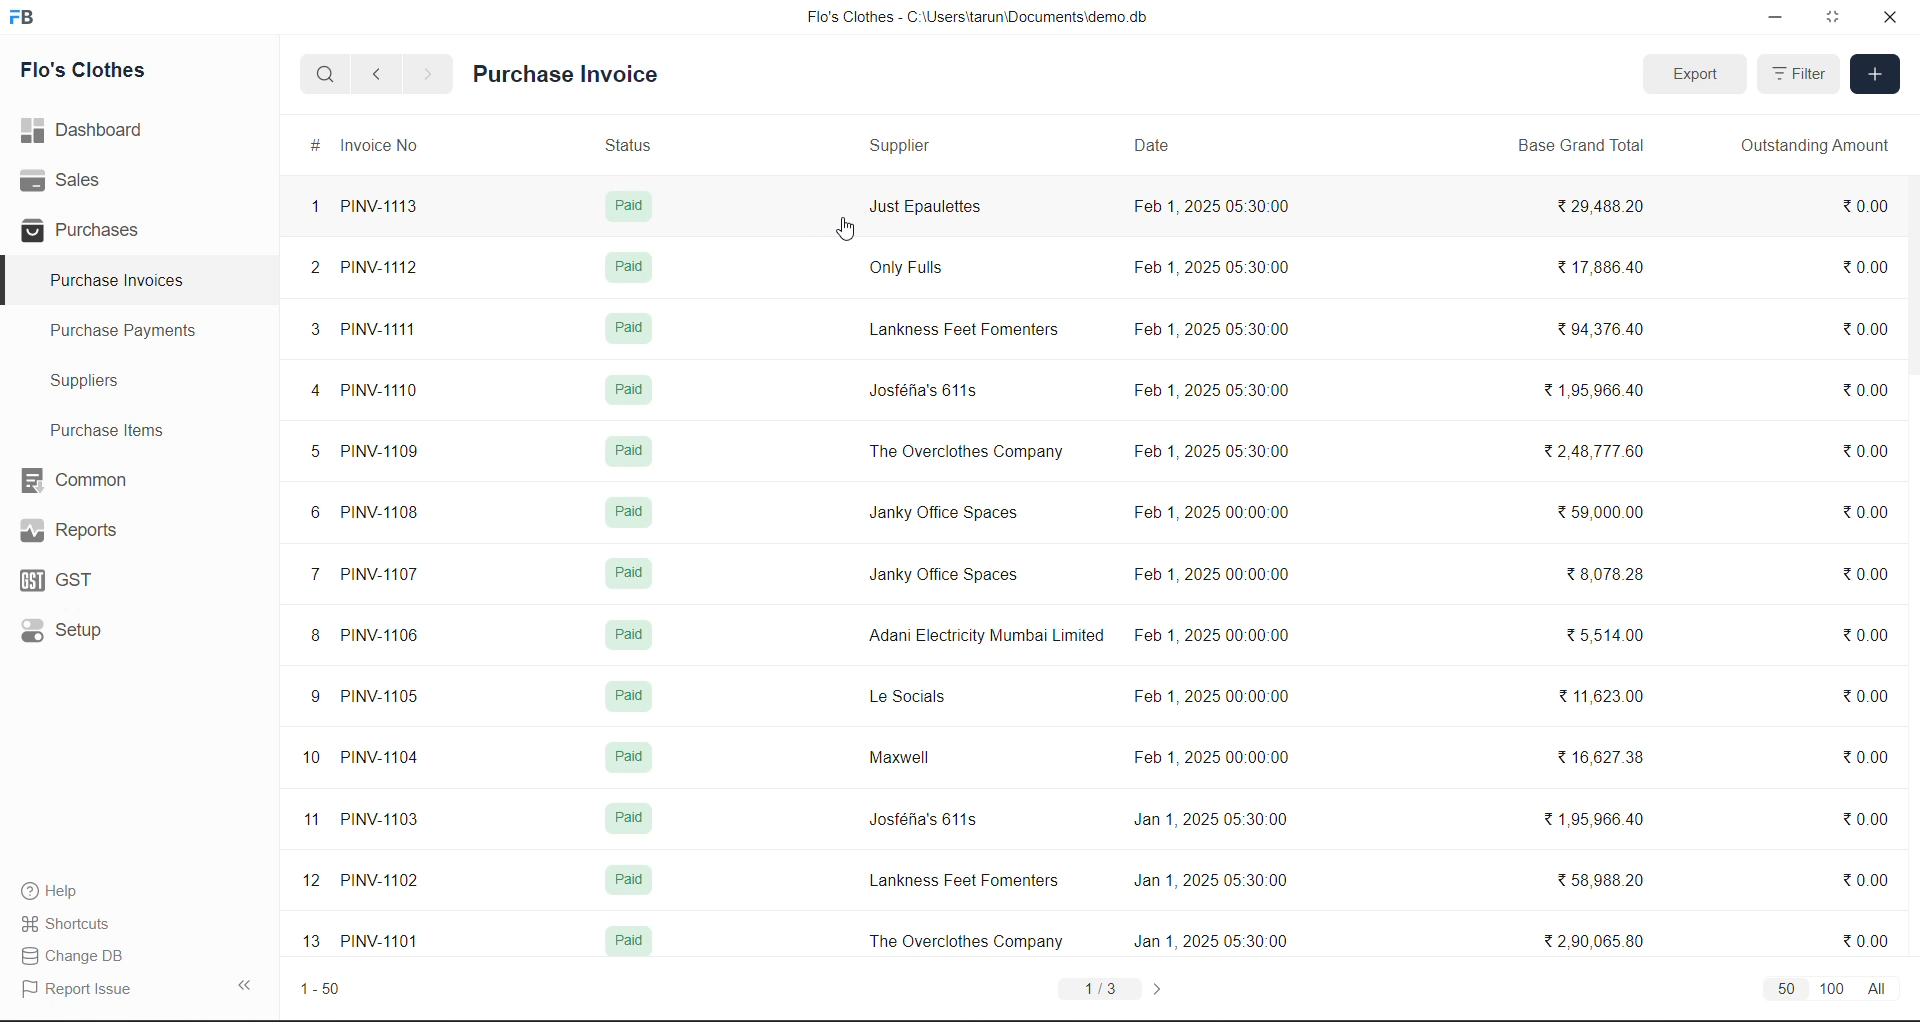  I want to click on Purchase Invoices, so click(118, 281).